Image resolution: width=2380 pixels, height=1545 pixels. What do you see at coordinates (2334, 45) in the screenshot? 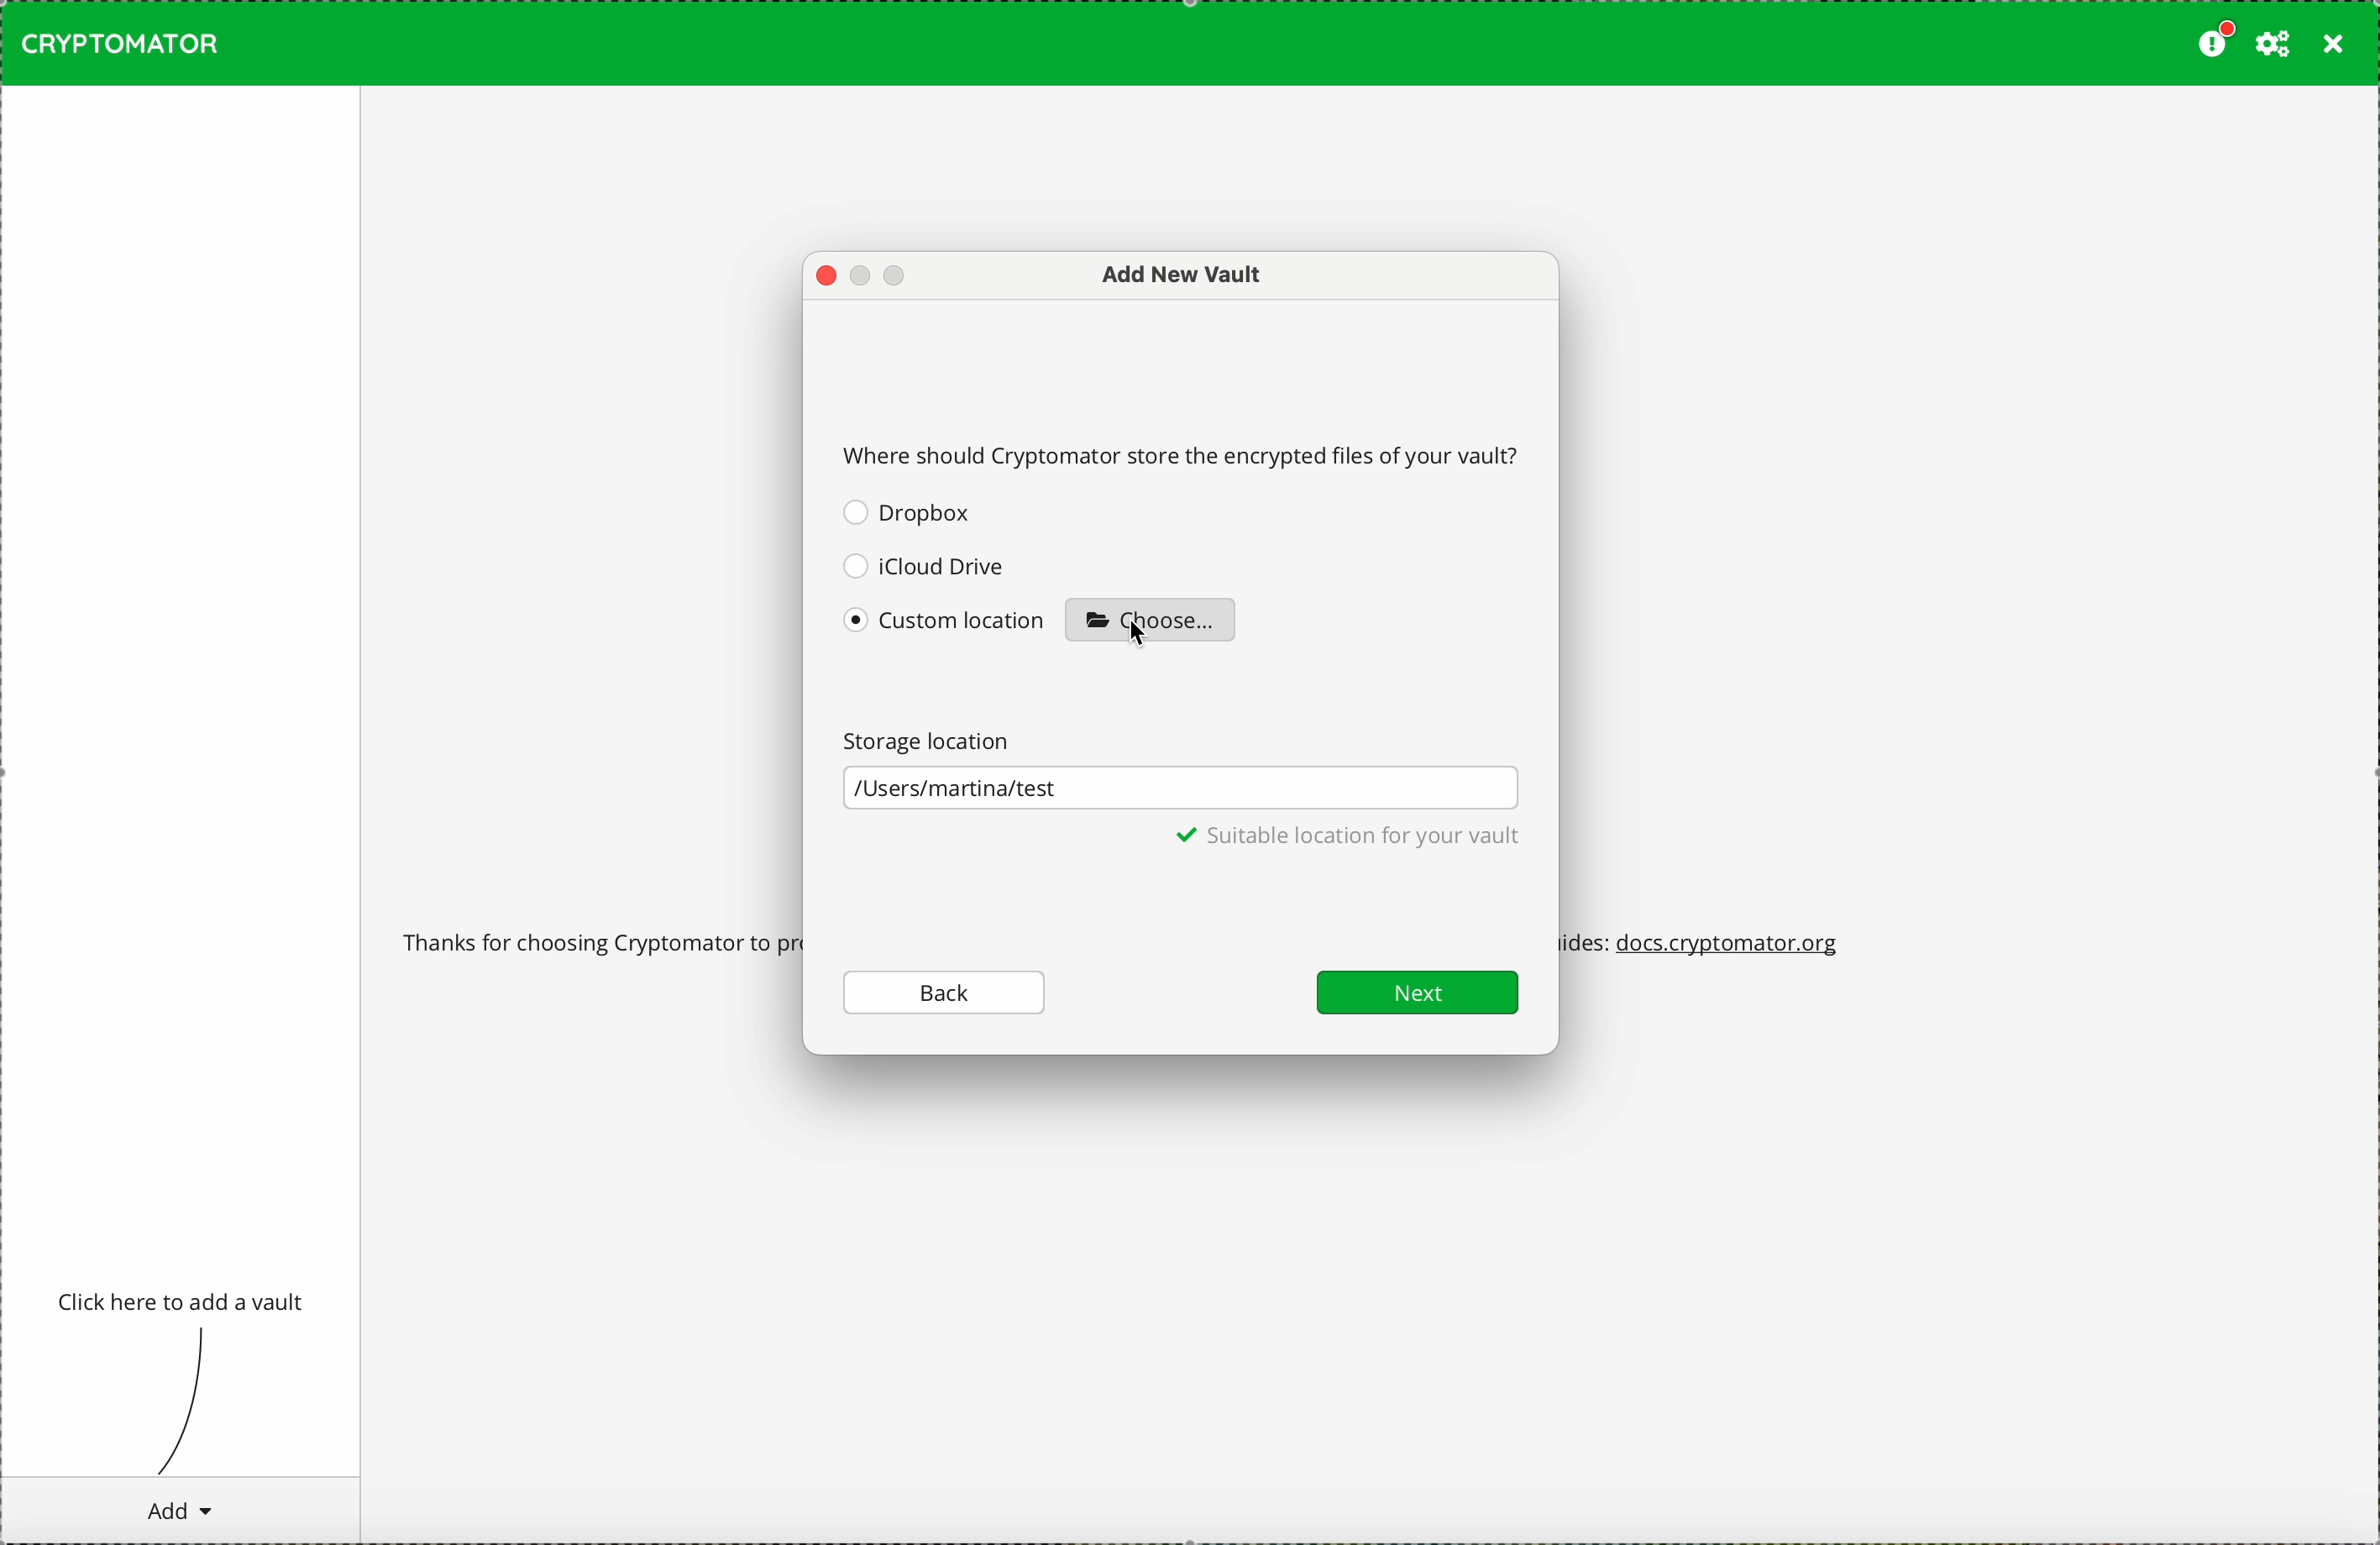
I see `close` at bounding box center [2334, 45].